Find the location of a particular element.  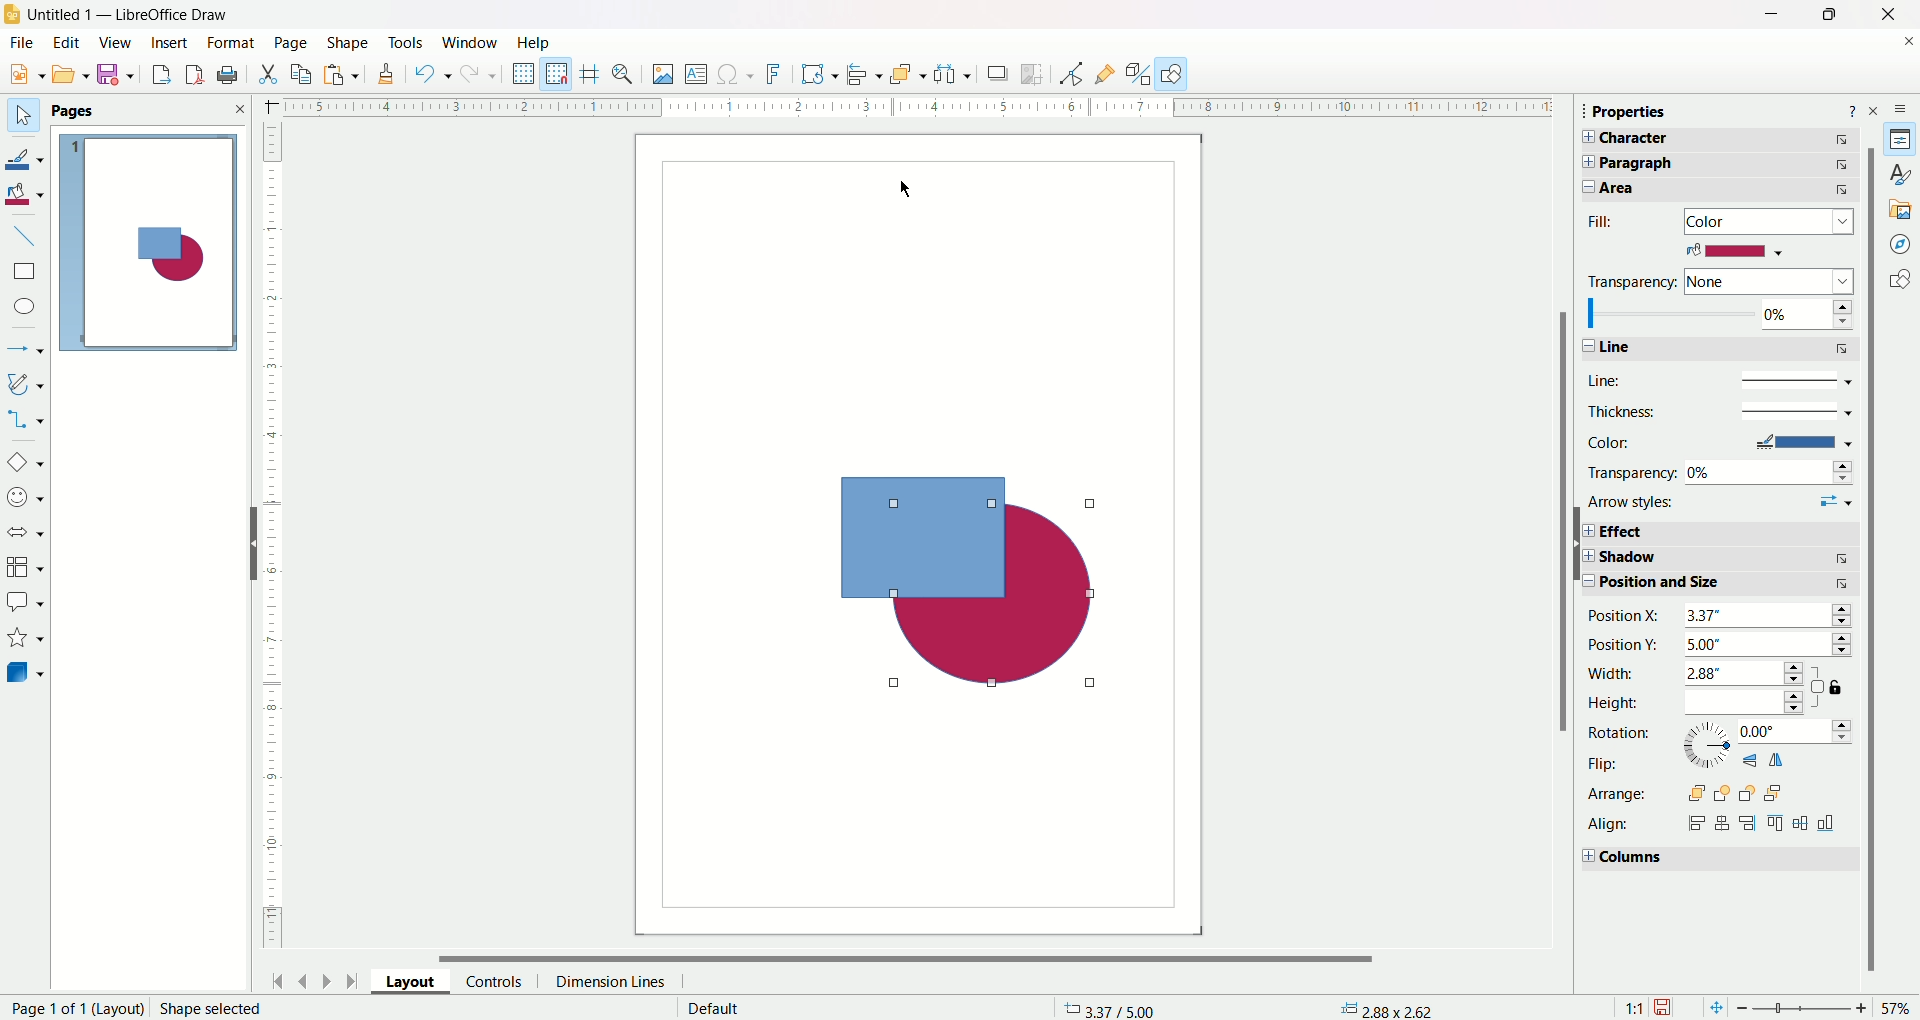

rectangle is located at coordinates (24, 271).